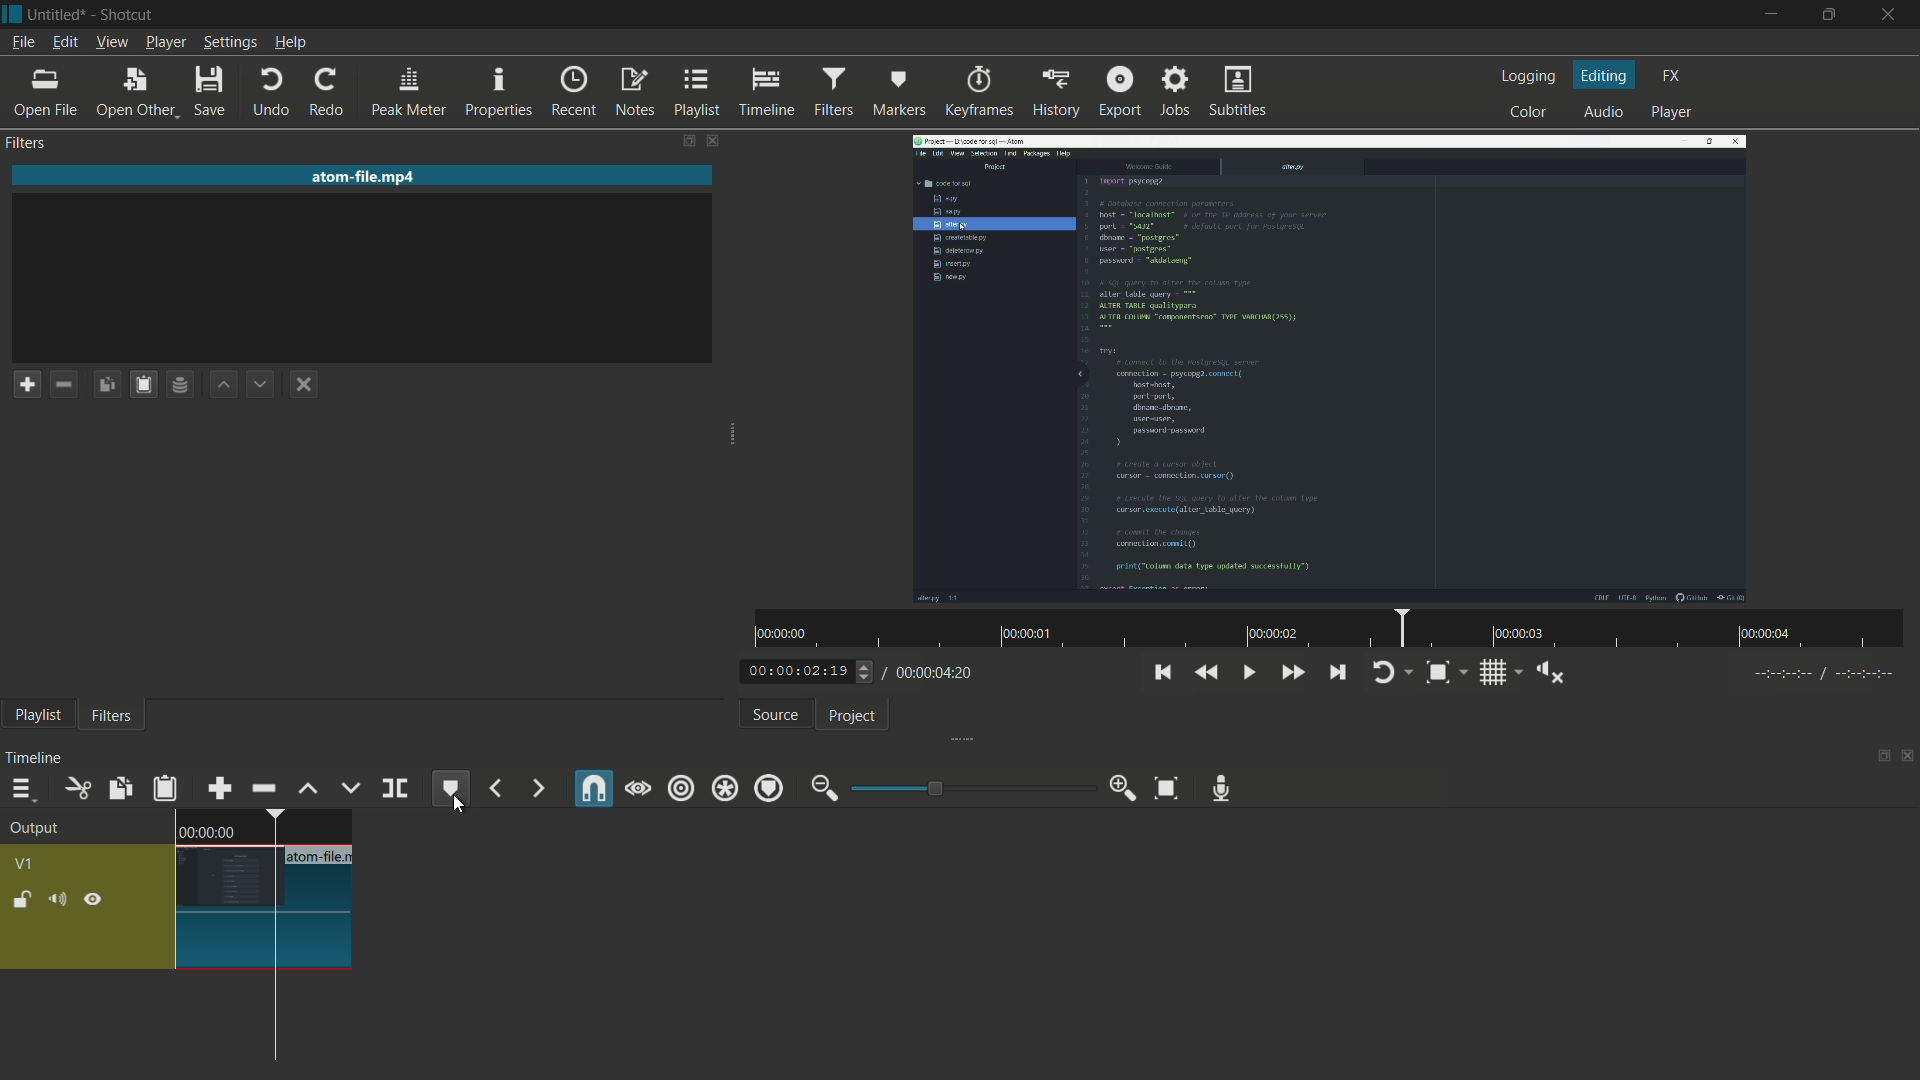 Image resolution: width=1920 pixels, height=1080 pixels. I want to click on lock, so click(17, 899).